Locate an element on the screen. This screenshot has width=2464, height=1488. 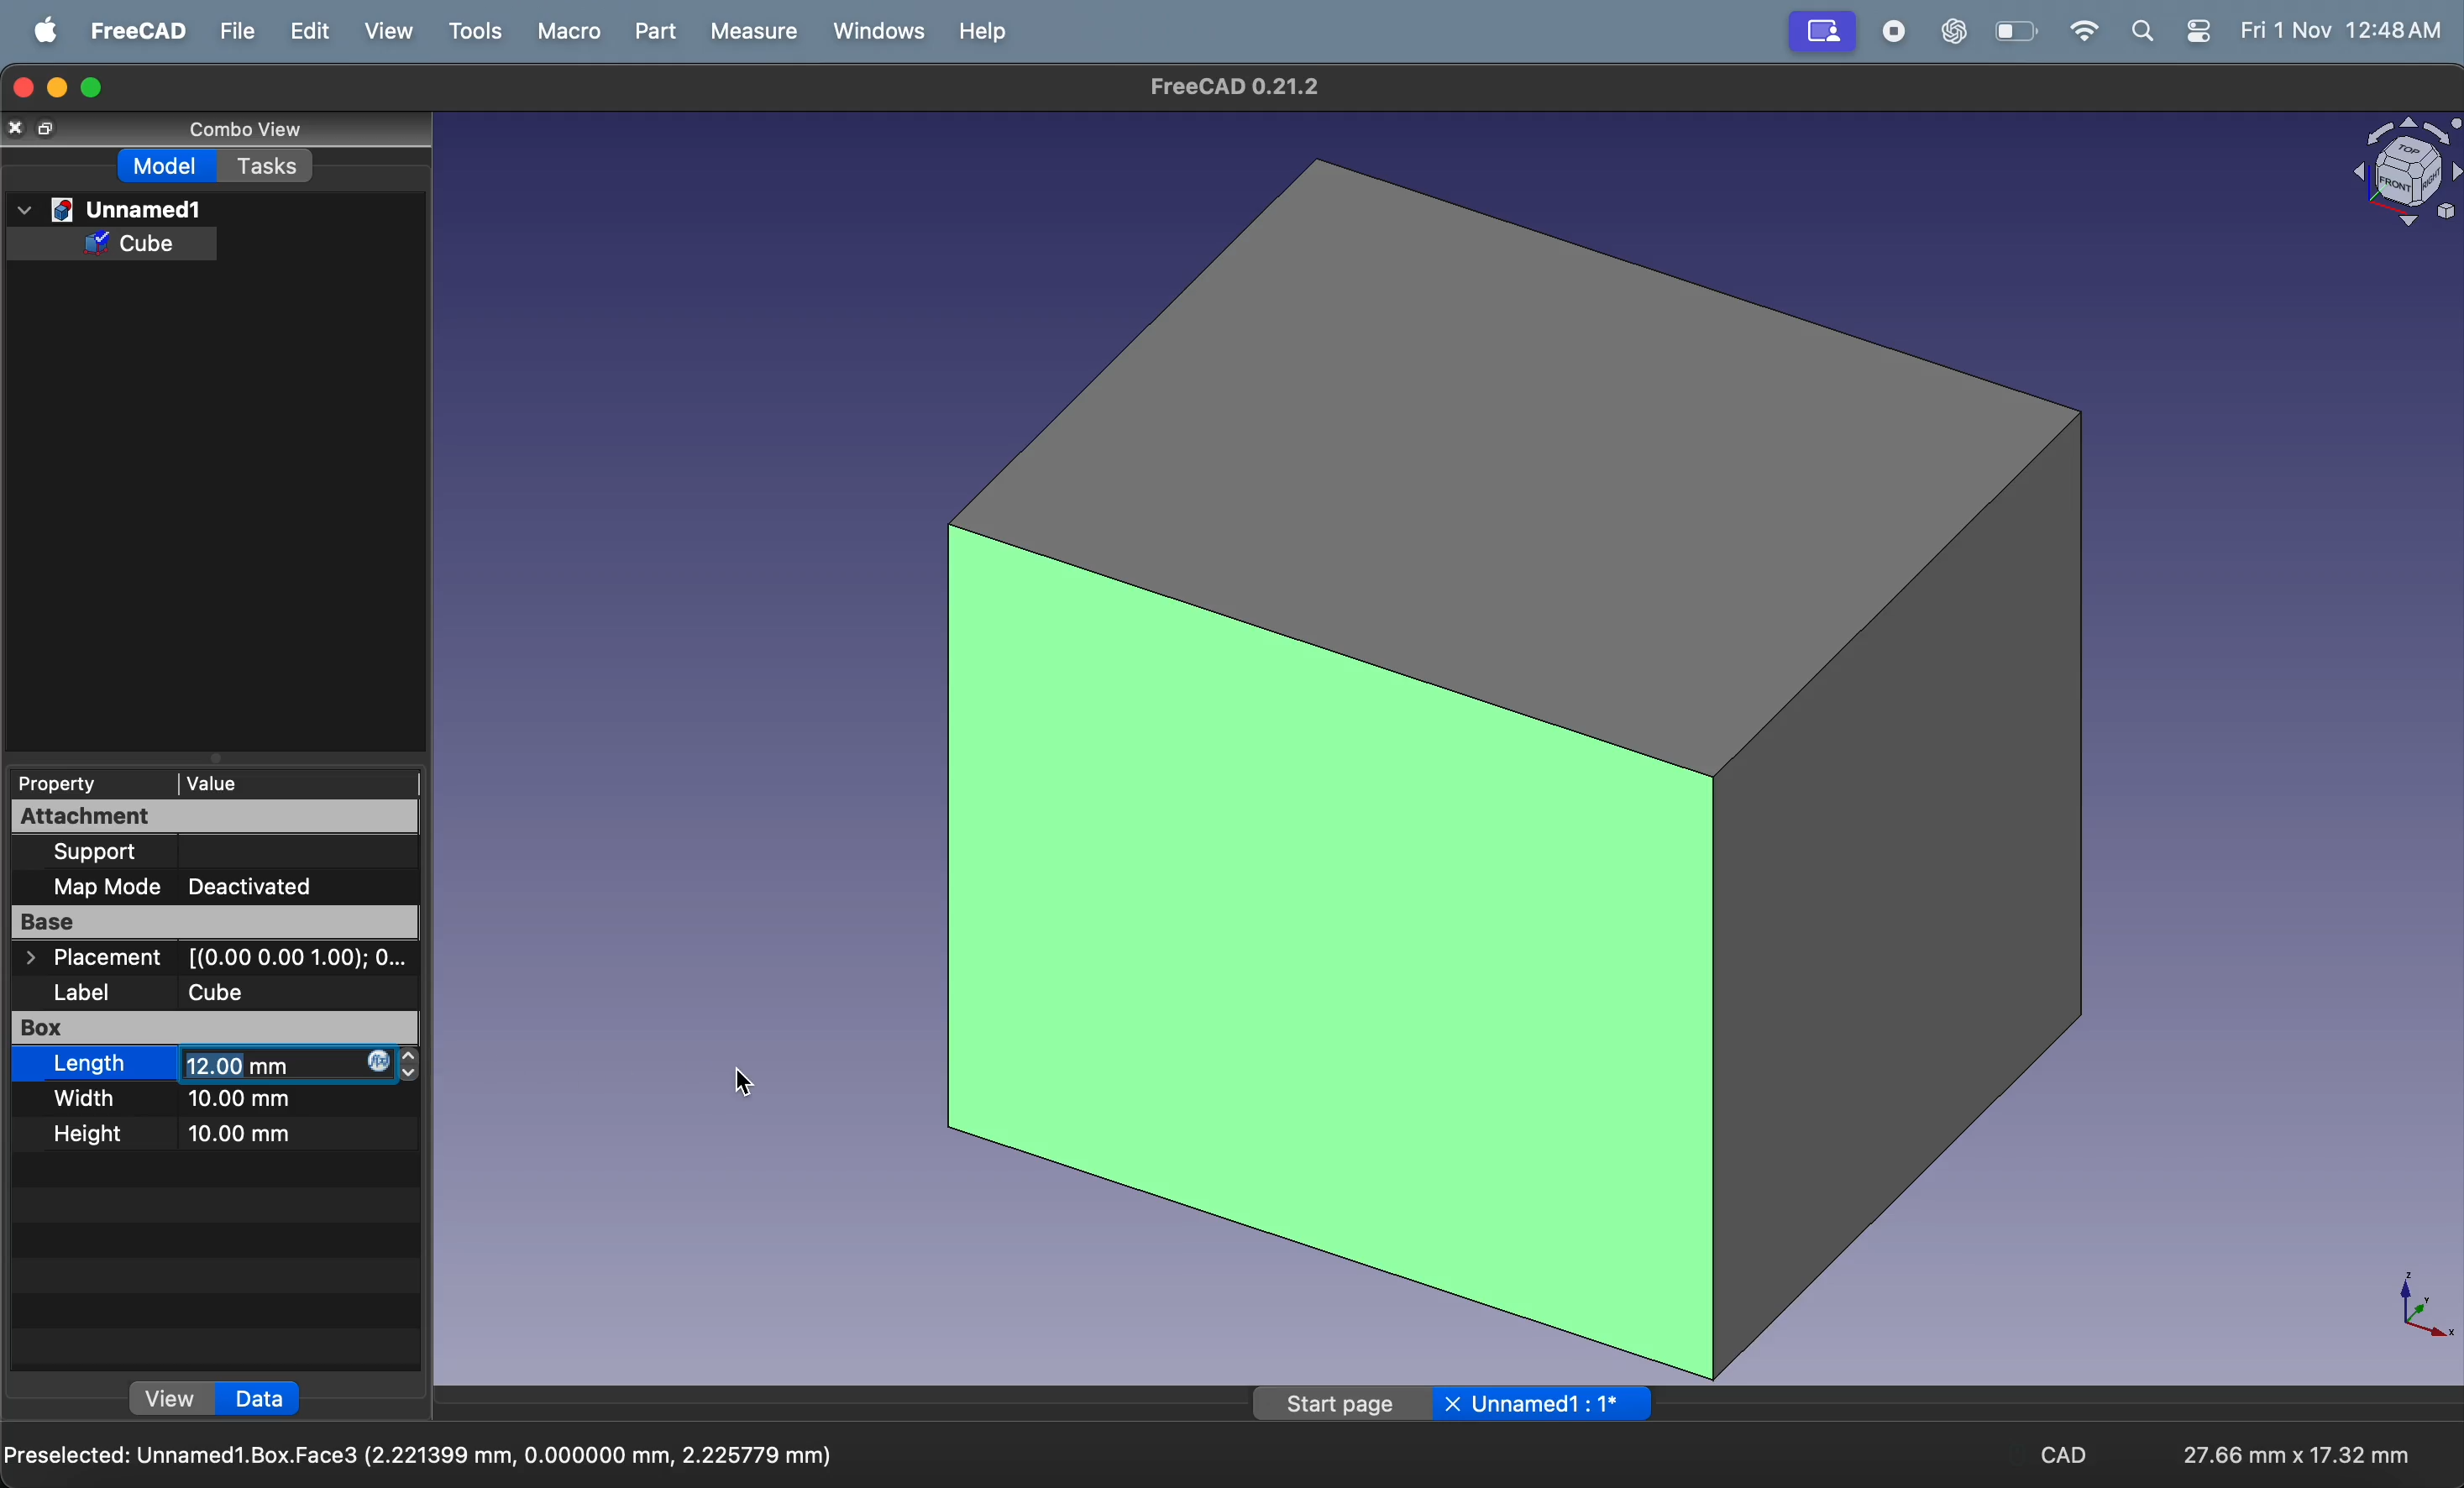
CAD is located at coordinates (2066, 1454).